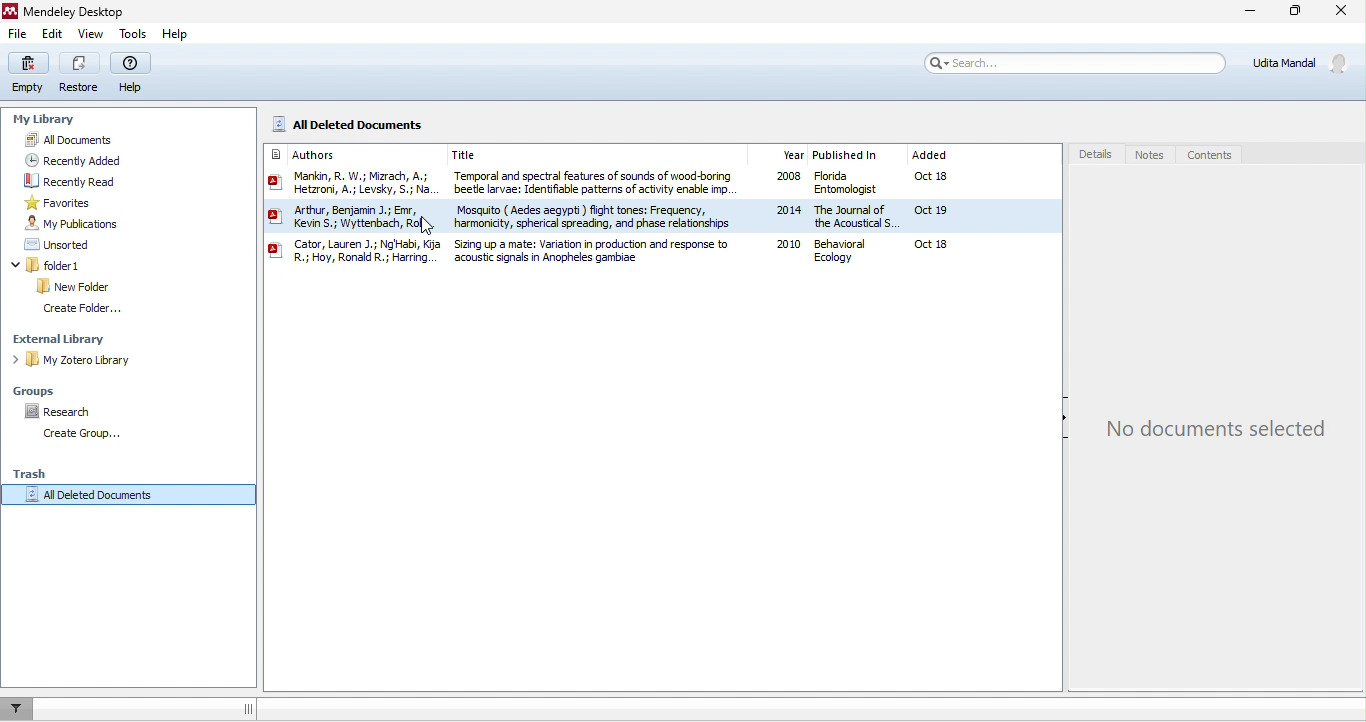 This screenshot has width=1366, height=722. Describe the element at coordinates (942, 152) in the screenshot. I see `added` at that location.